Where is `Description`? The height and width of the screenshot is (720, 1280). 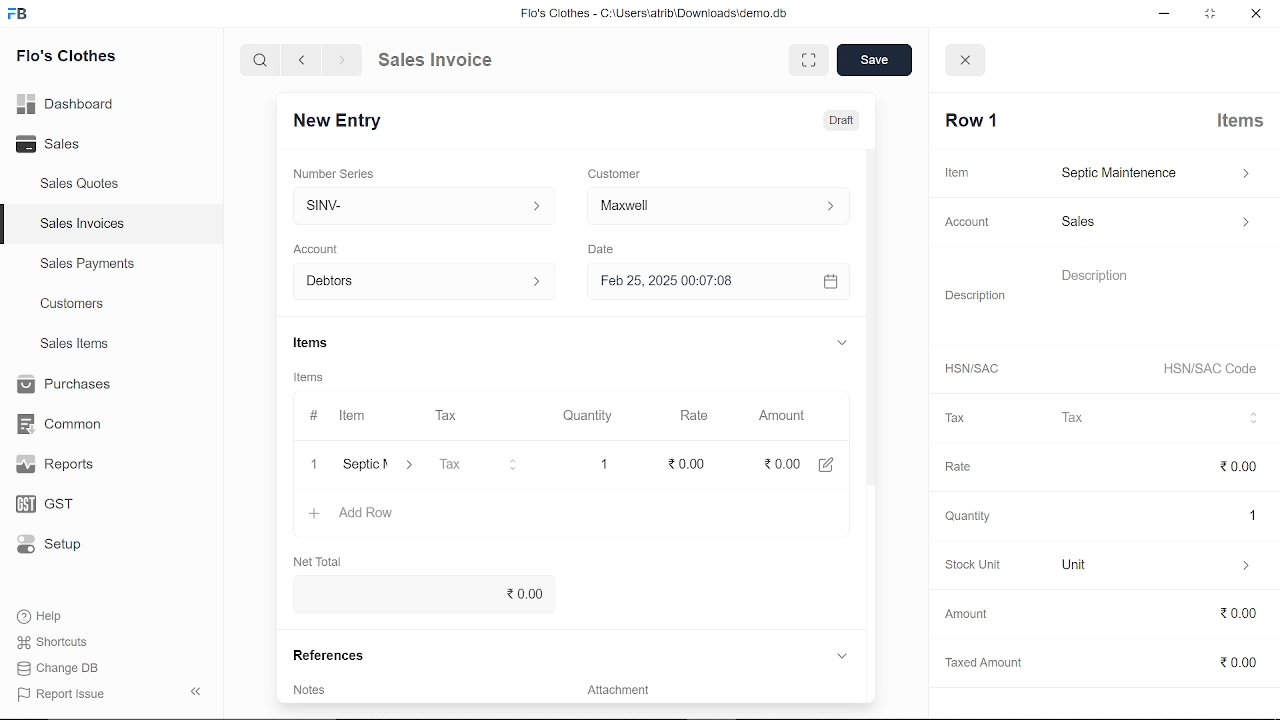
Description is located at coordinates (976, 293).